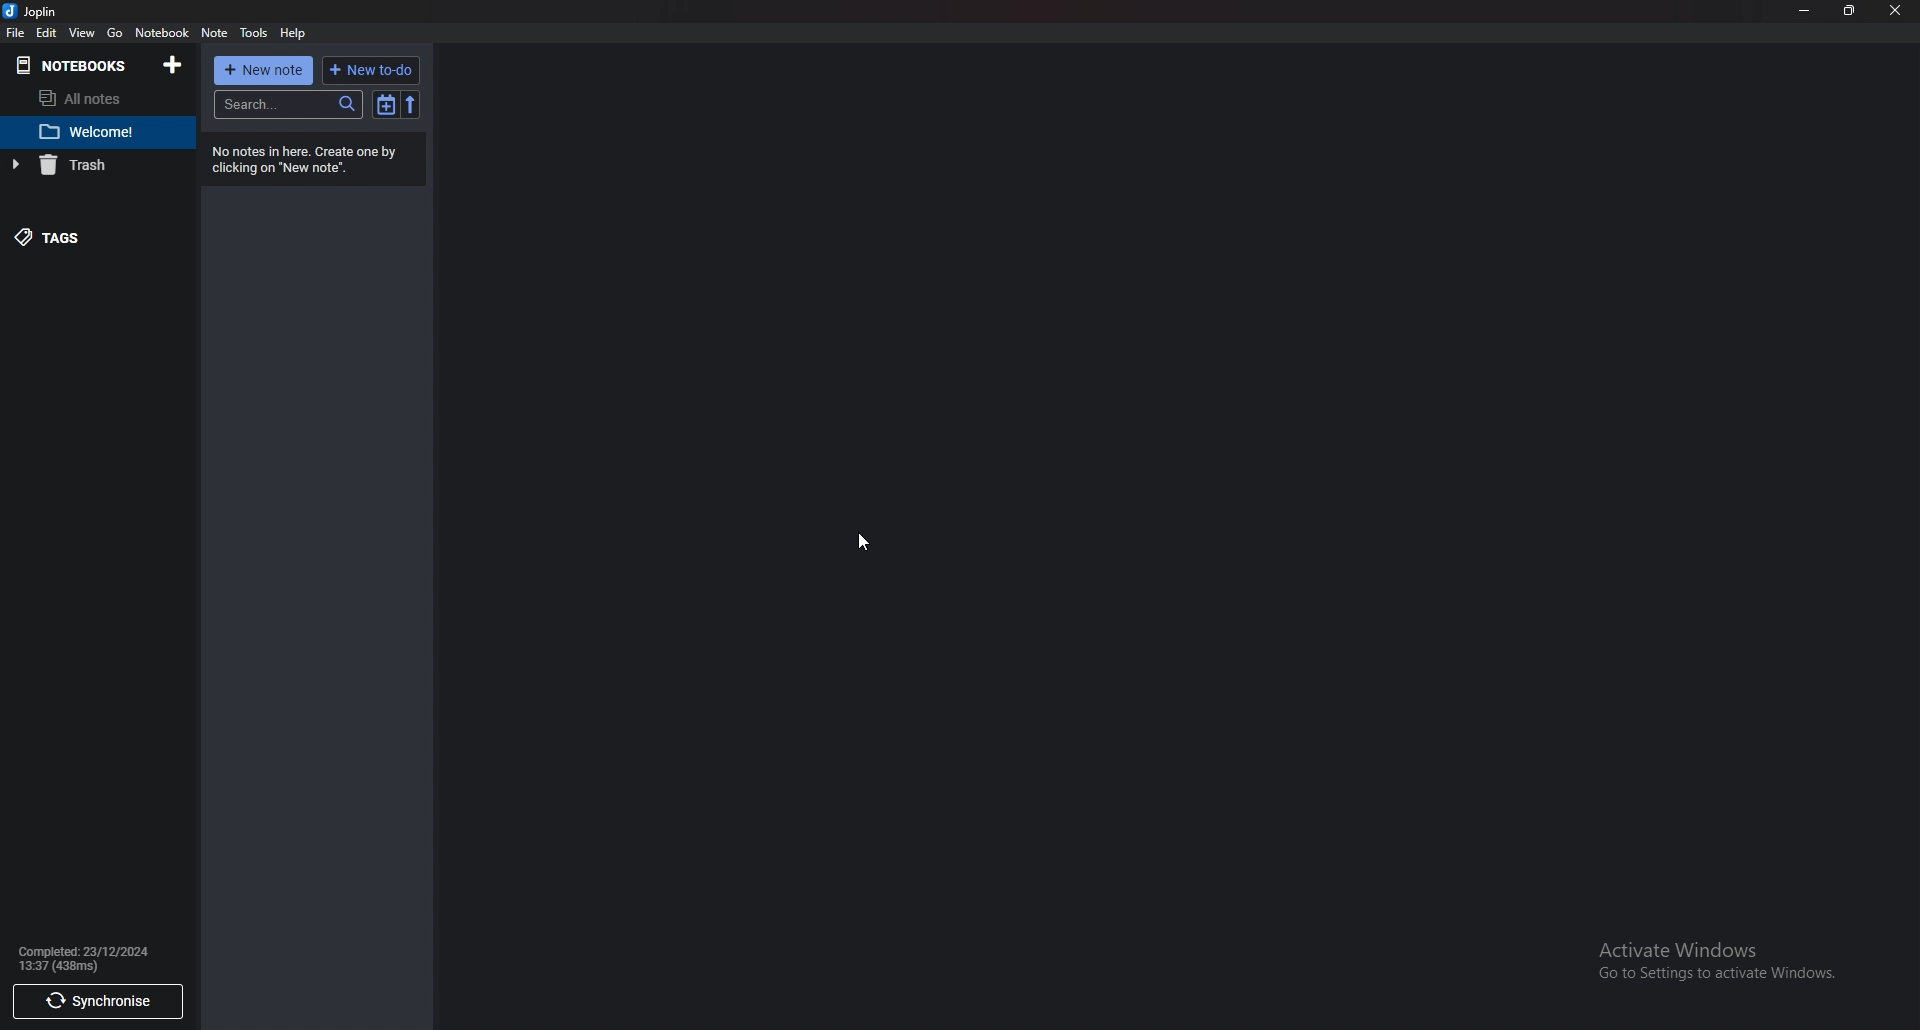 The width and height of the screenshot is (1920, 1030). Describe the element at coordinates (16, 33) in the screenshot. I see `file` at that location.